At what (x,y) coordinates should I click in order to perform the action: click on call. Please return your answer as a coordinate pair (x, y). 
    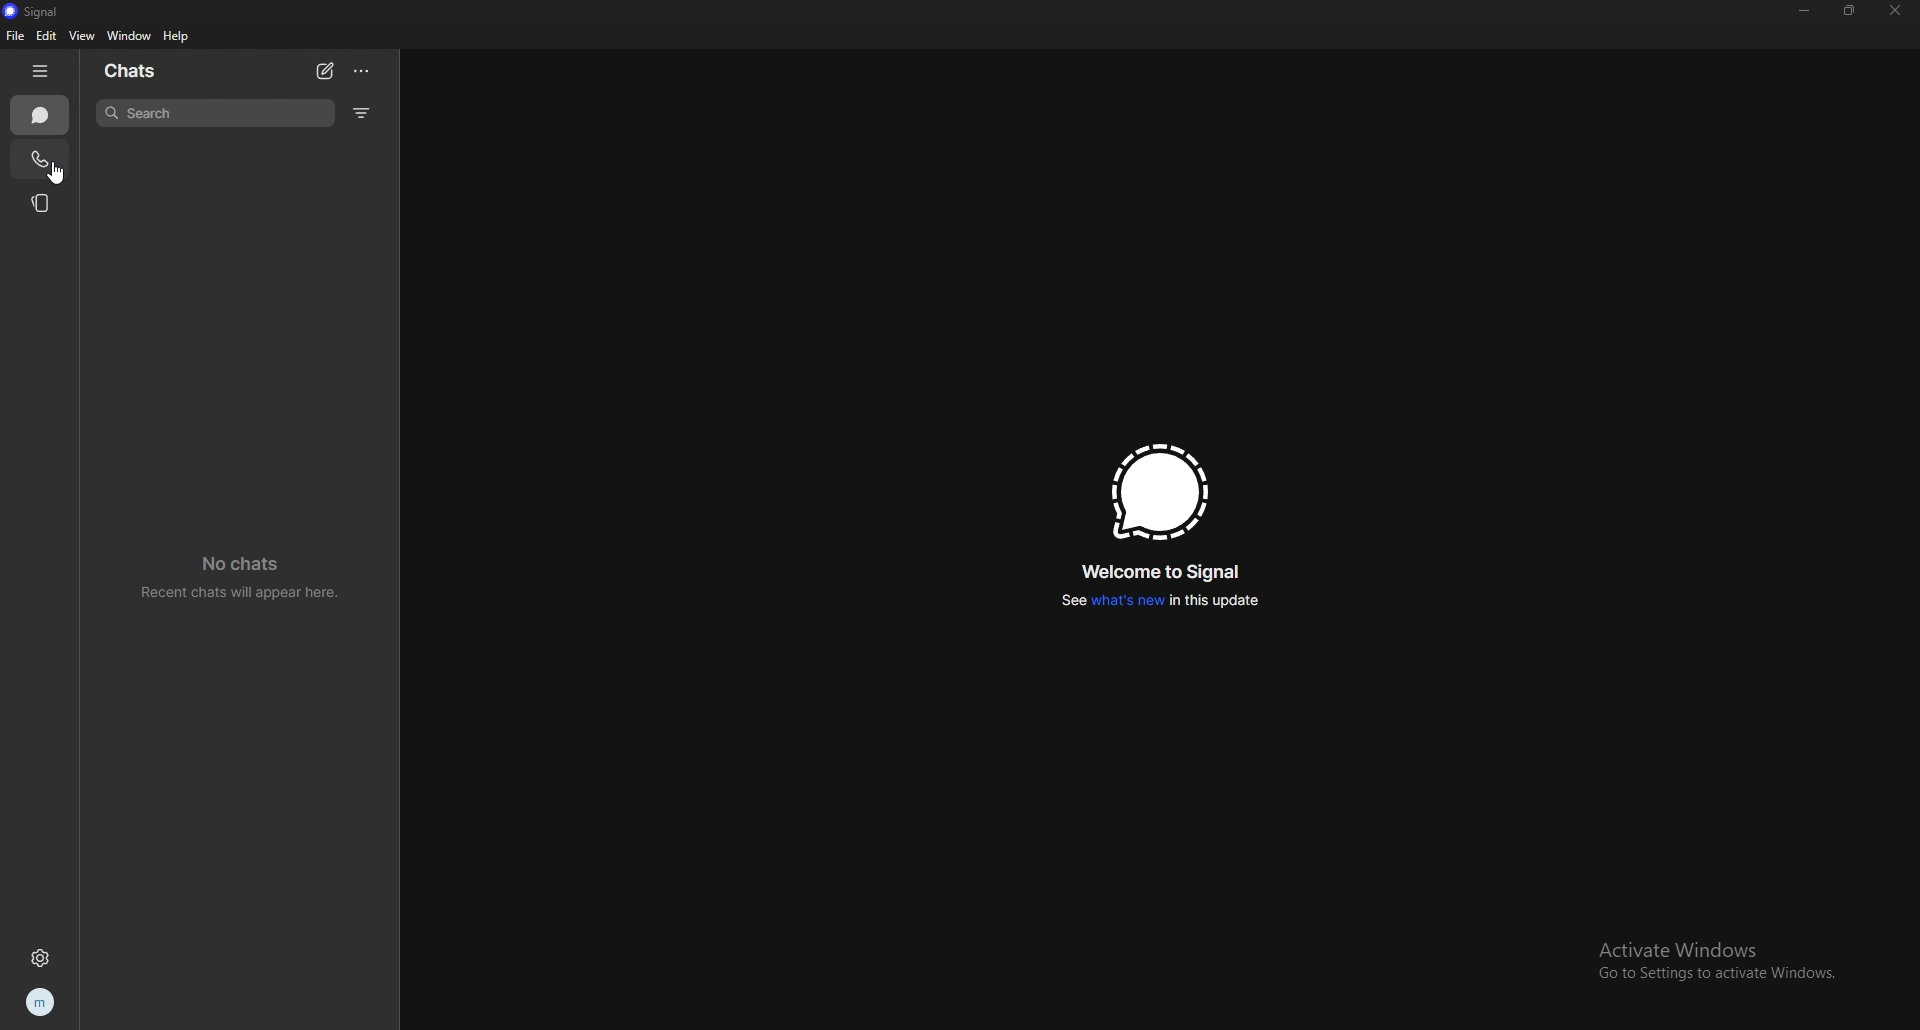
    Looking at the image, I should click on (39, 161).